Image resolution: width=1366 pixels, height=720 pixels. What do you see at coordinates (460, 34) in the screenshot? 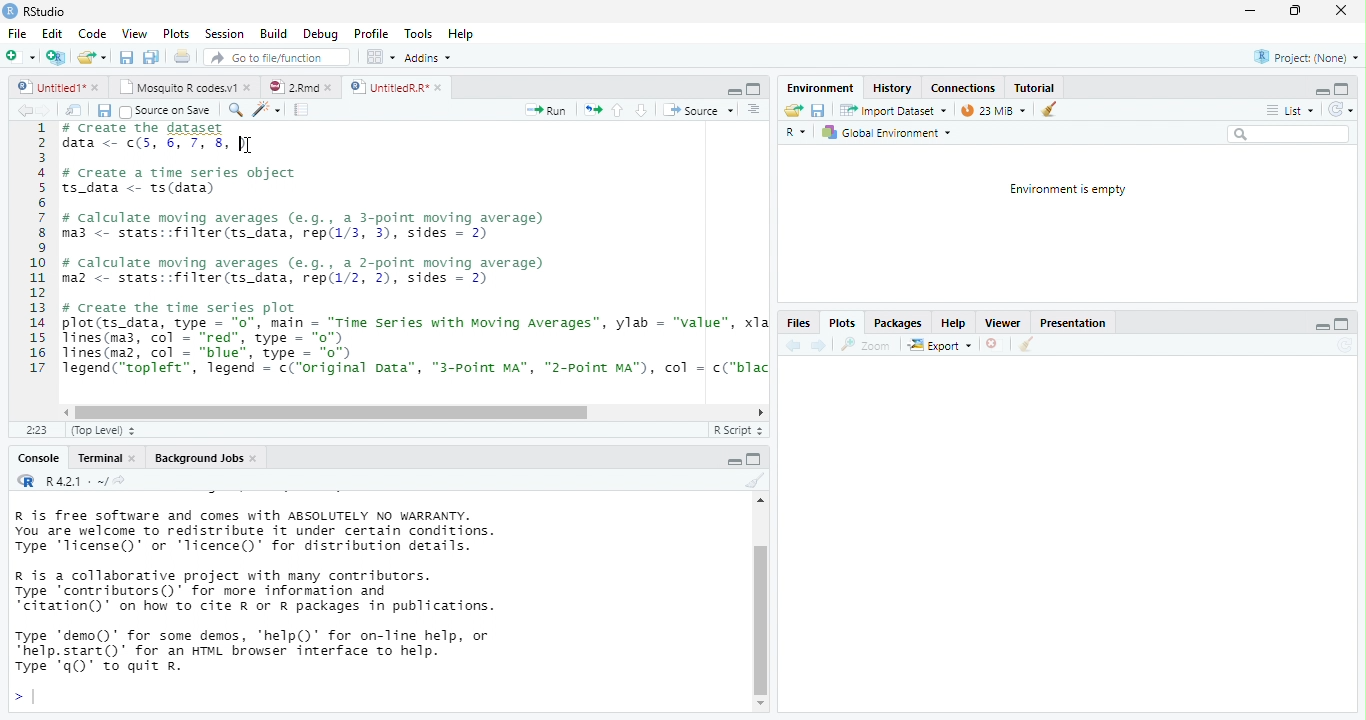
I see `Hep` at bounding box center [460, 34].